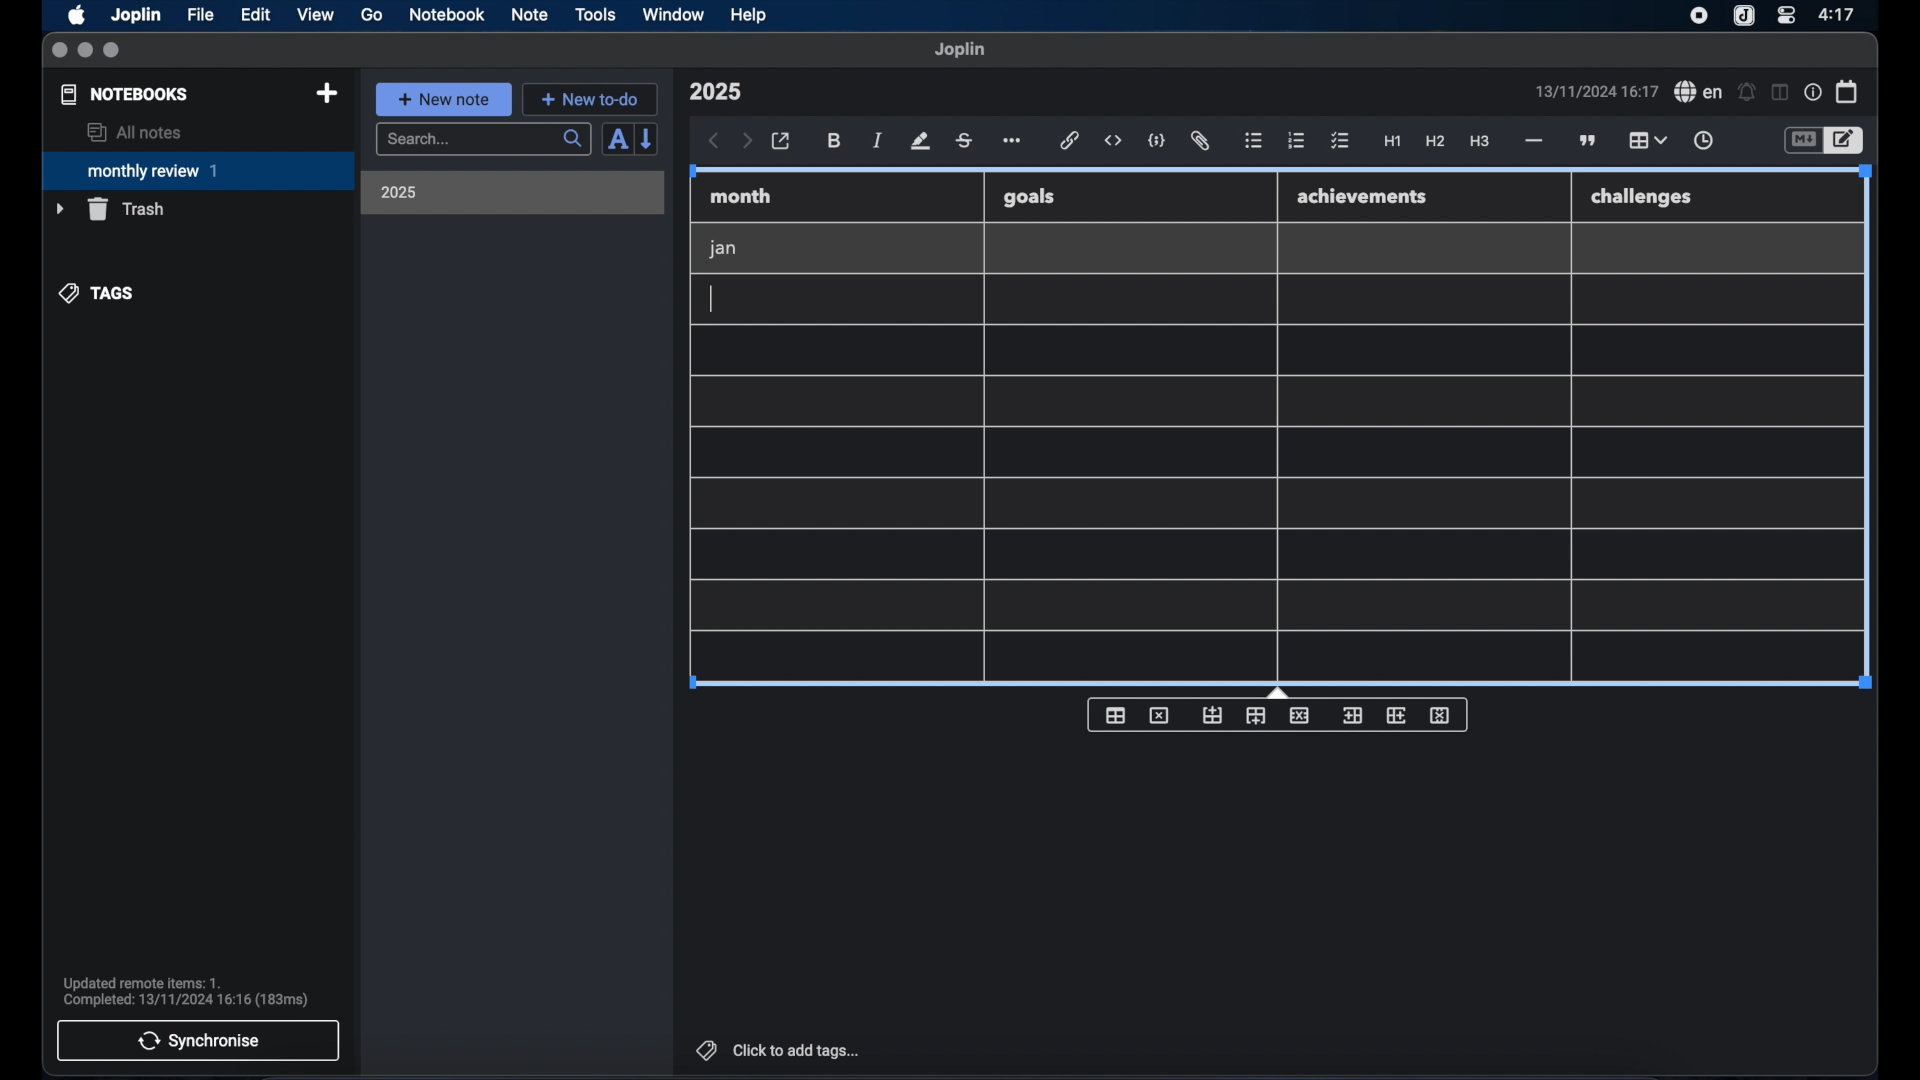 The width and height of the screenshot is (1920, 1080). I want to click on insert table, so click(1115, 715).